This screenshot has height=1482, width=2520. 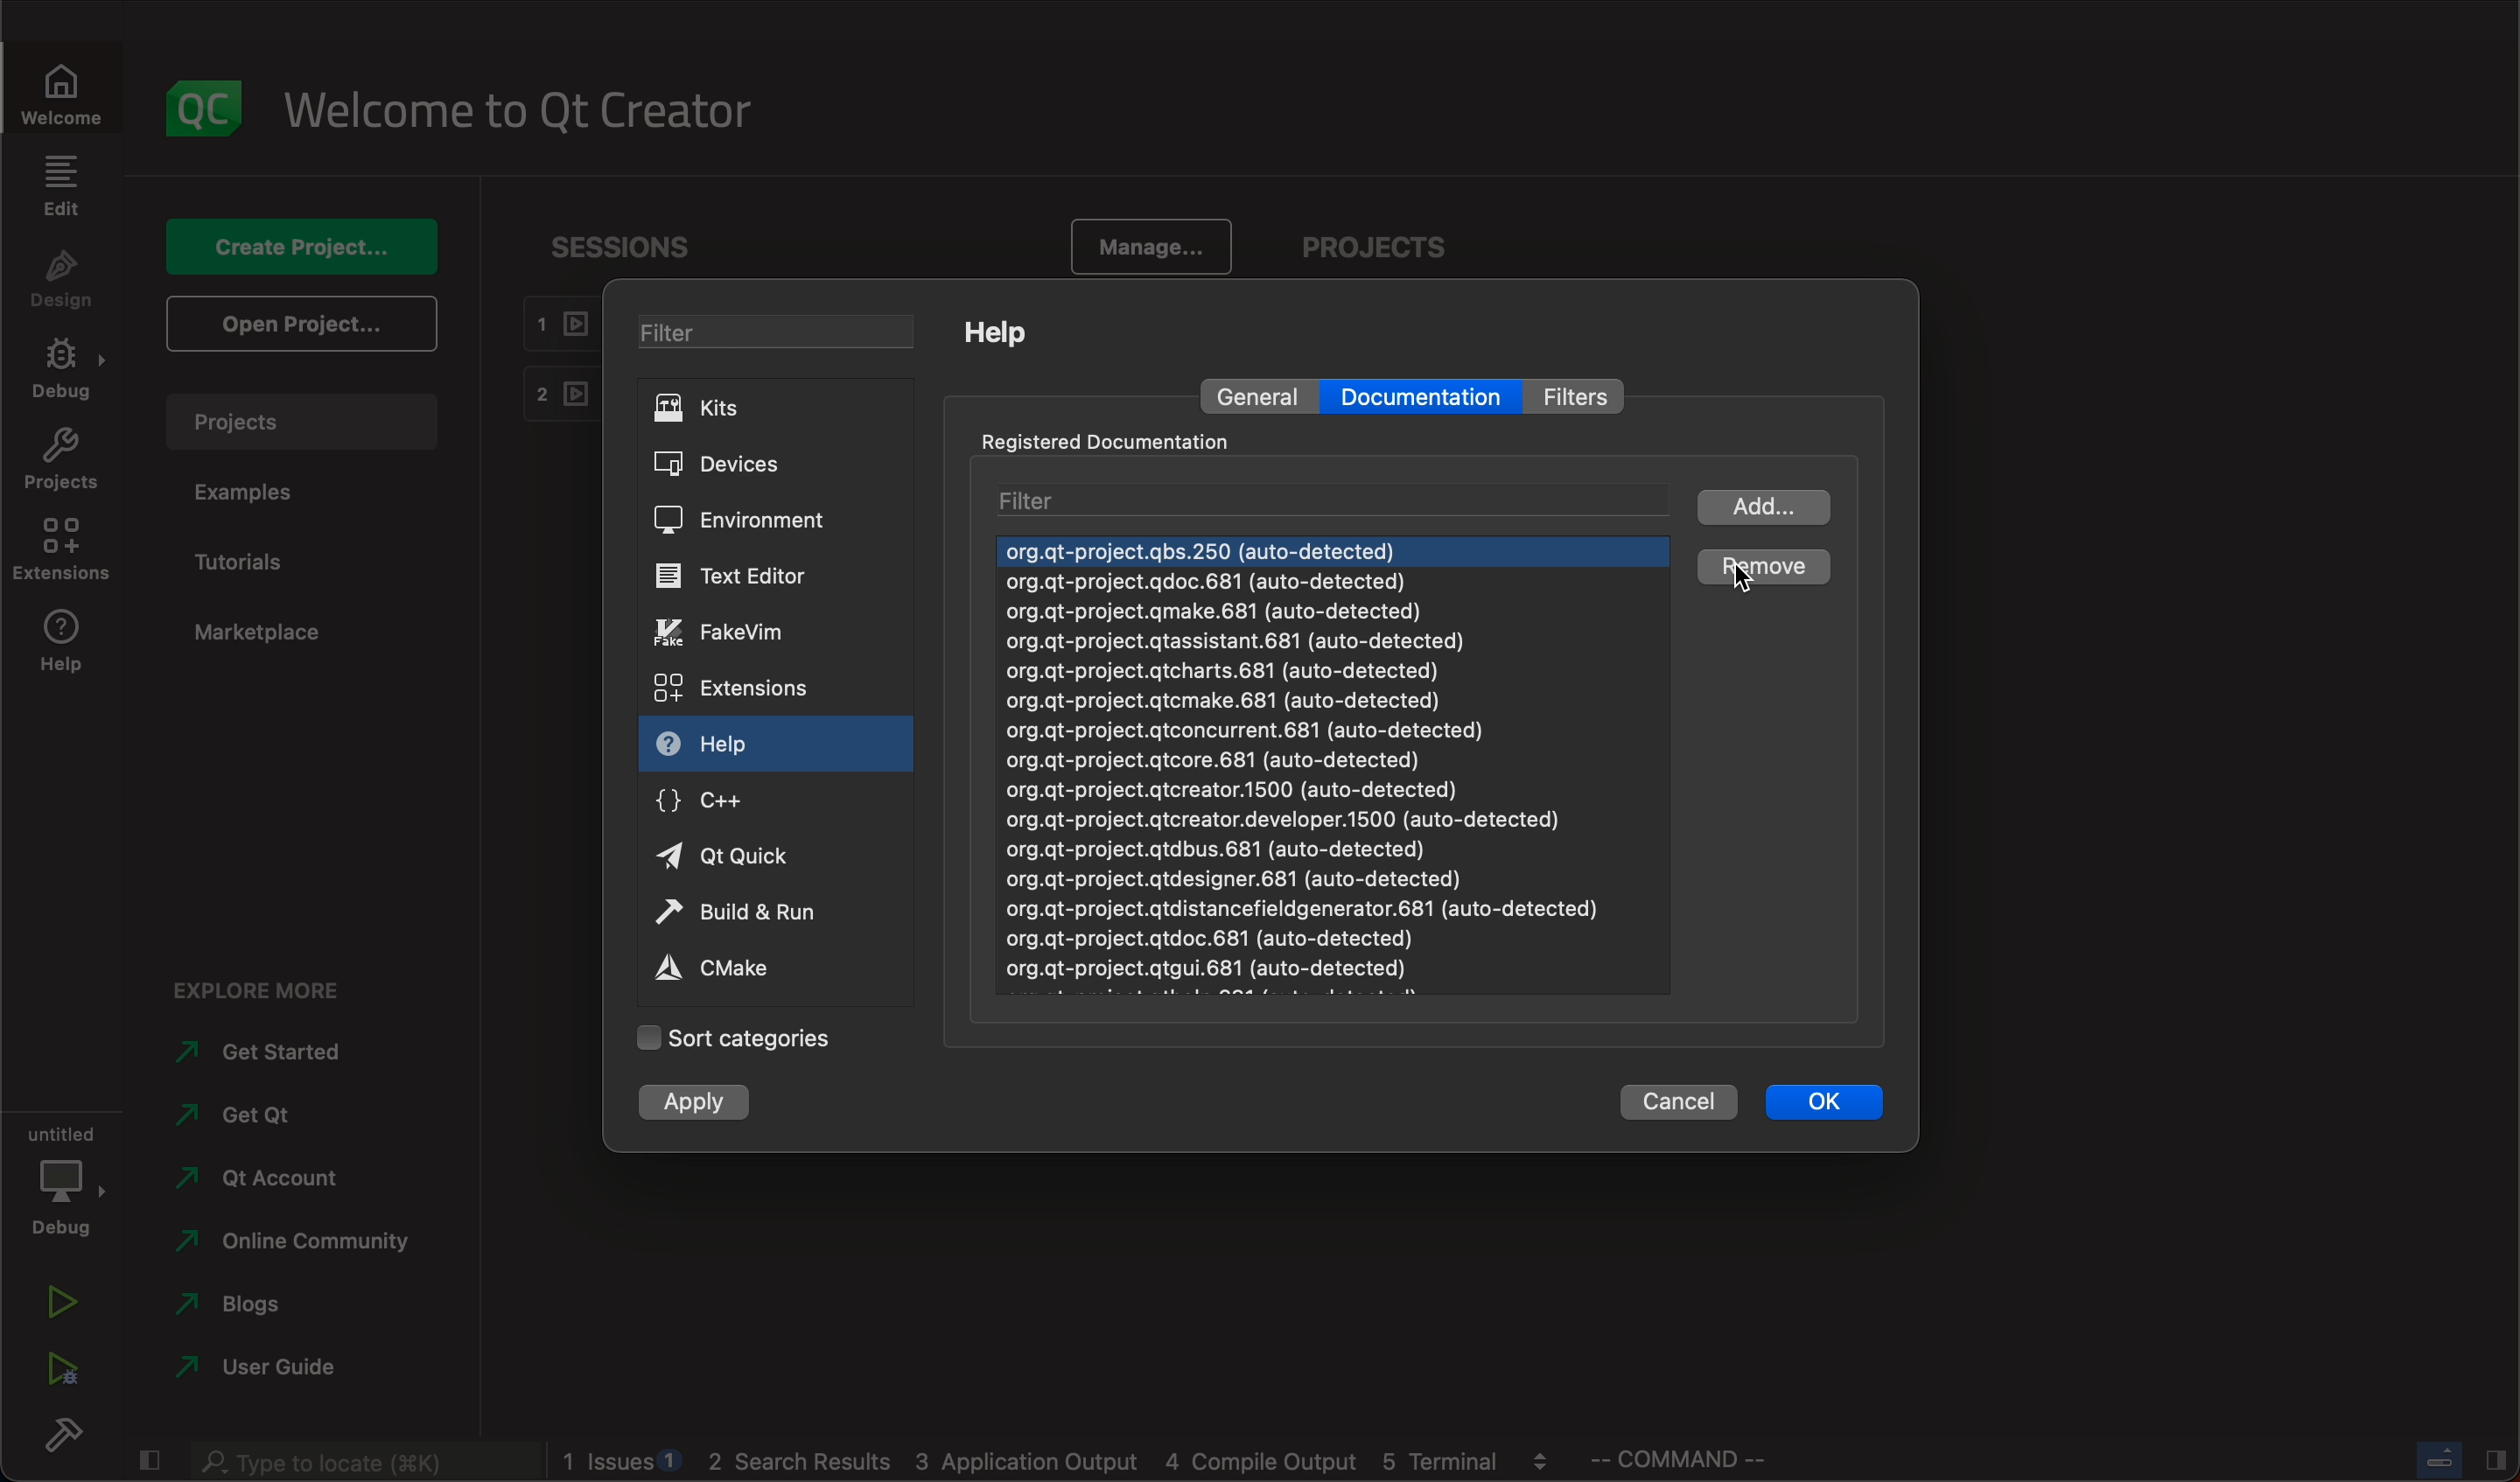 What do you see at coordinates (306, 321) in the screenshot?
I see `open` at bounding box center [306, 321].